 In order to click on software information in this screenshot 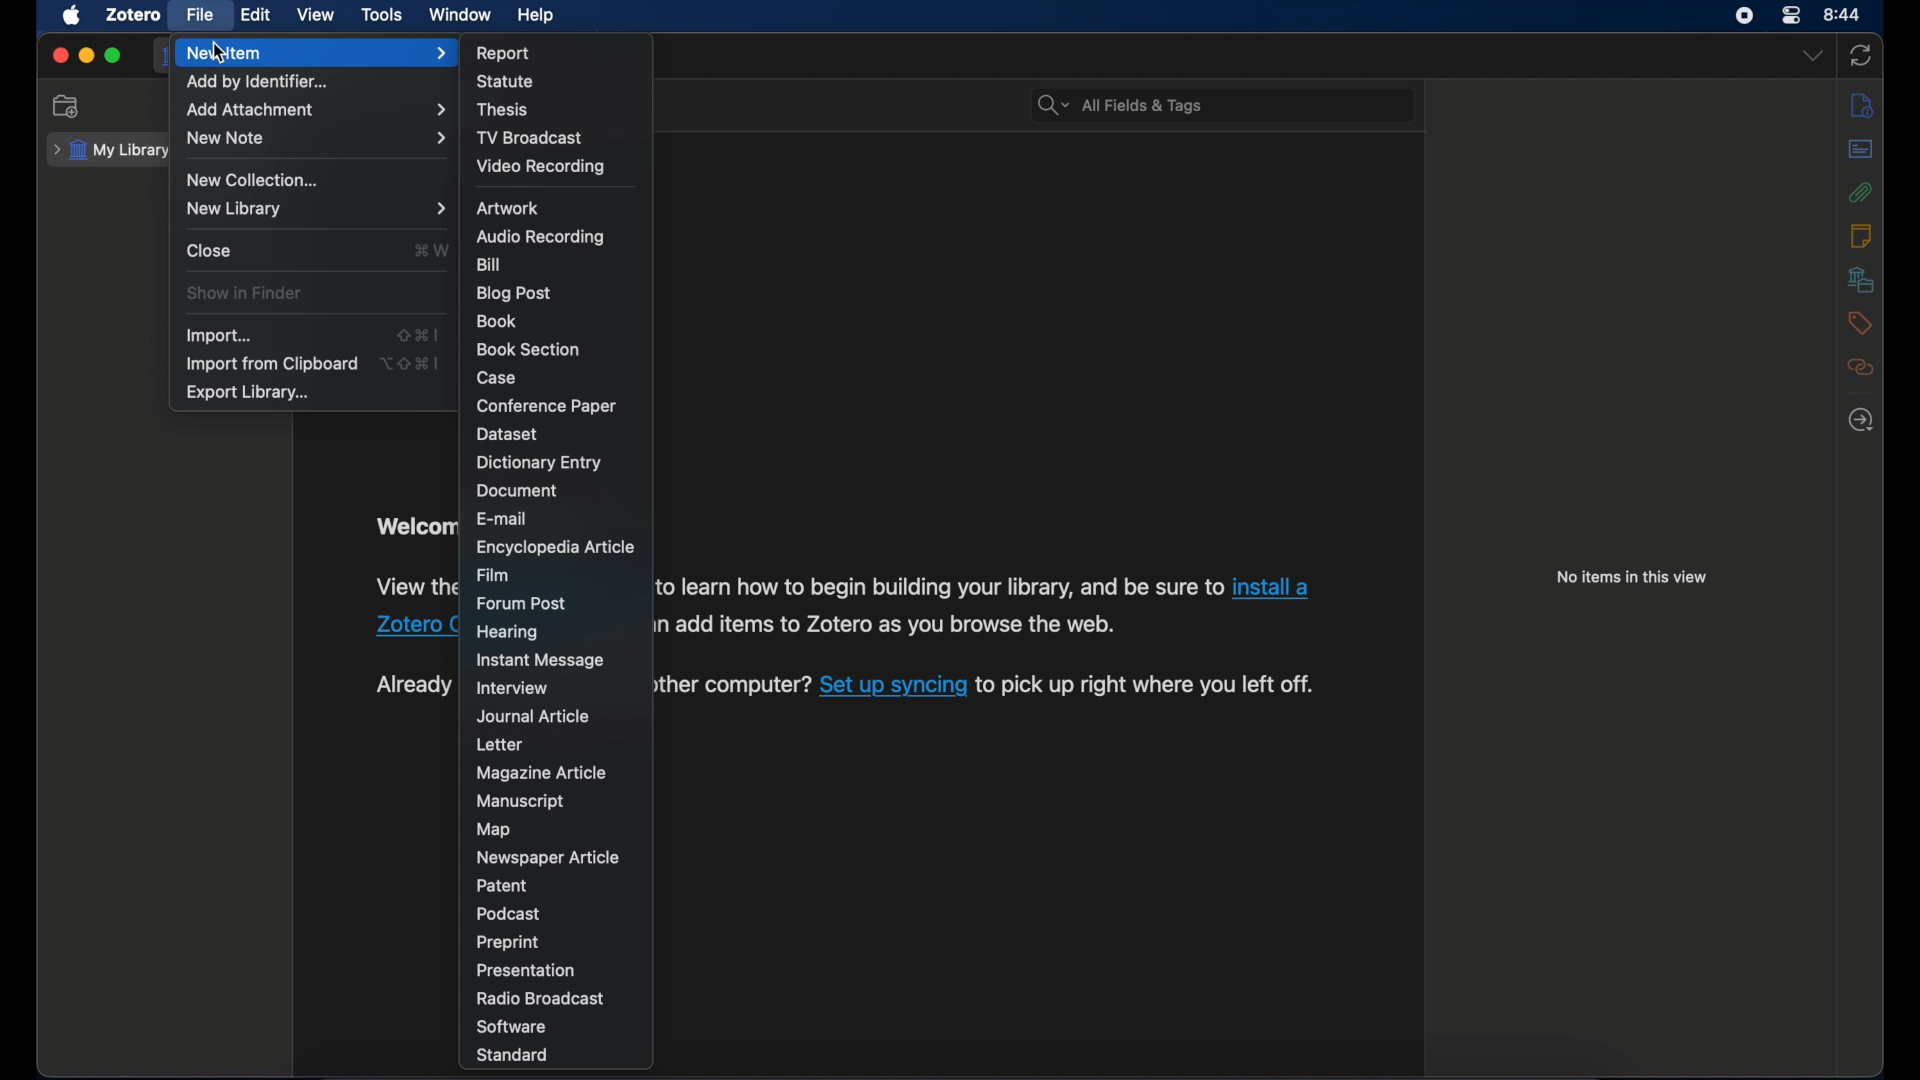, I will do `click(1148, 686)`.